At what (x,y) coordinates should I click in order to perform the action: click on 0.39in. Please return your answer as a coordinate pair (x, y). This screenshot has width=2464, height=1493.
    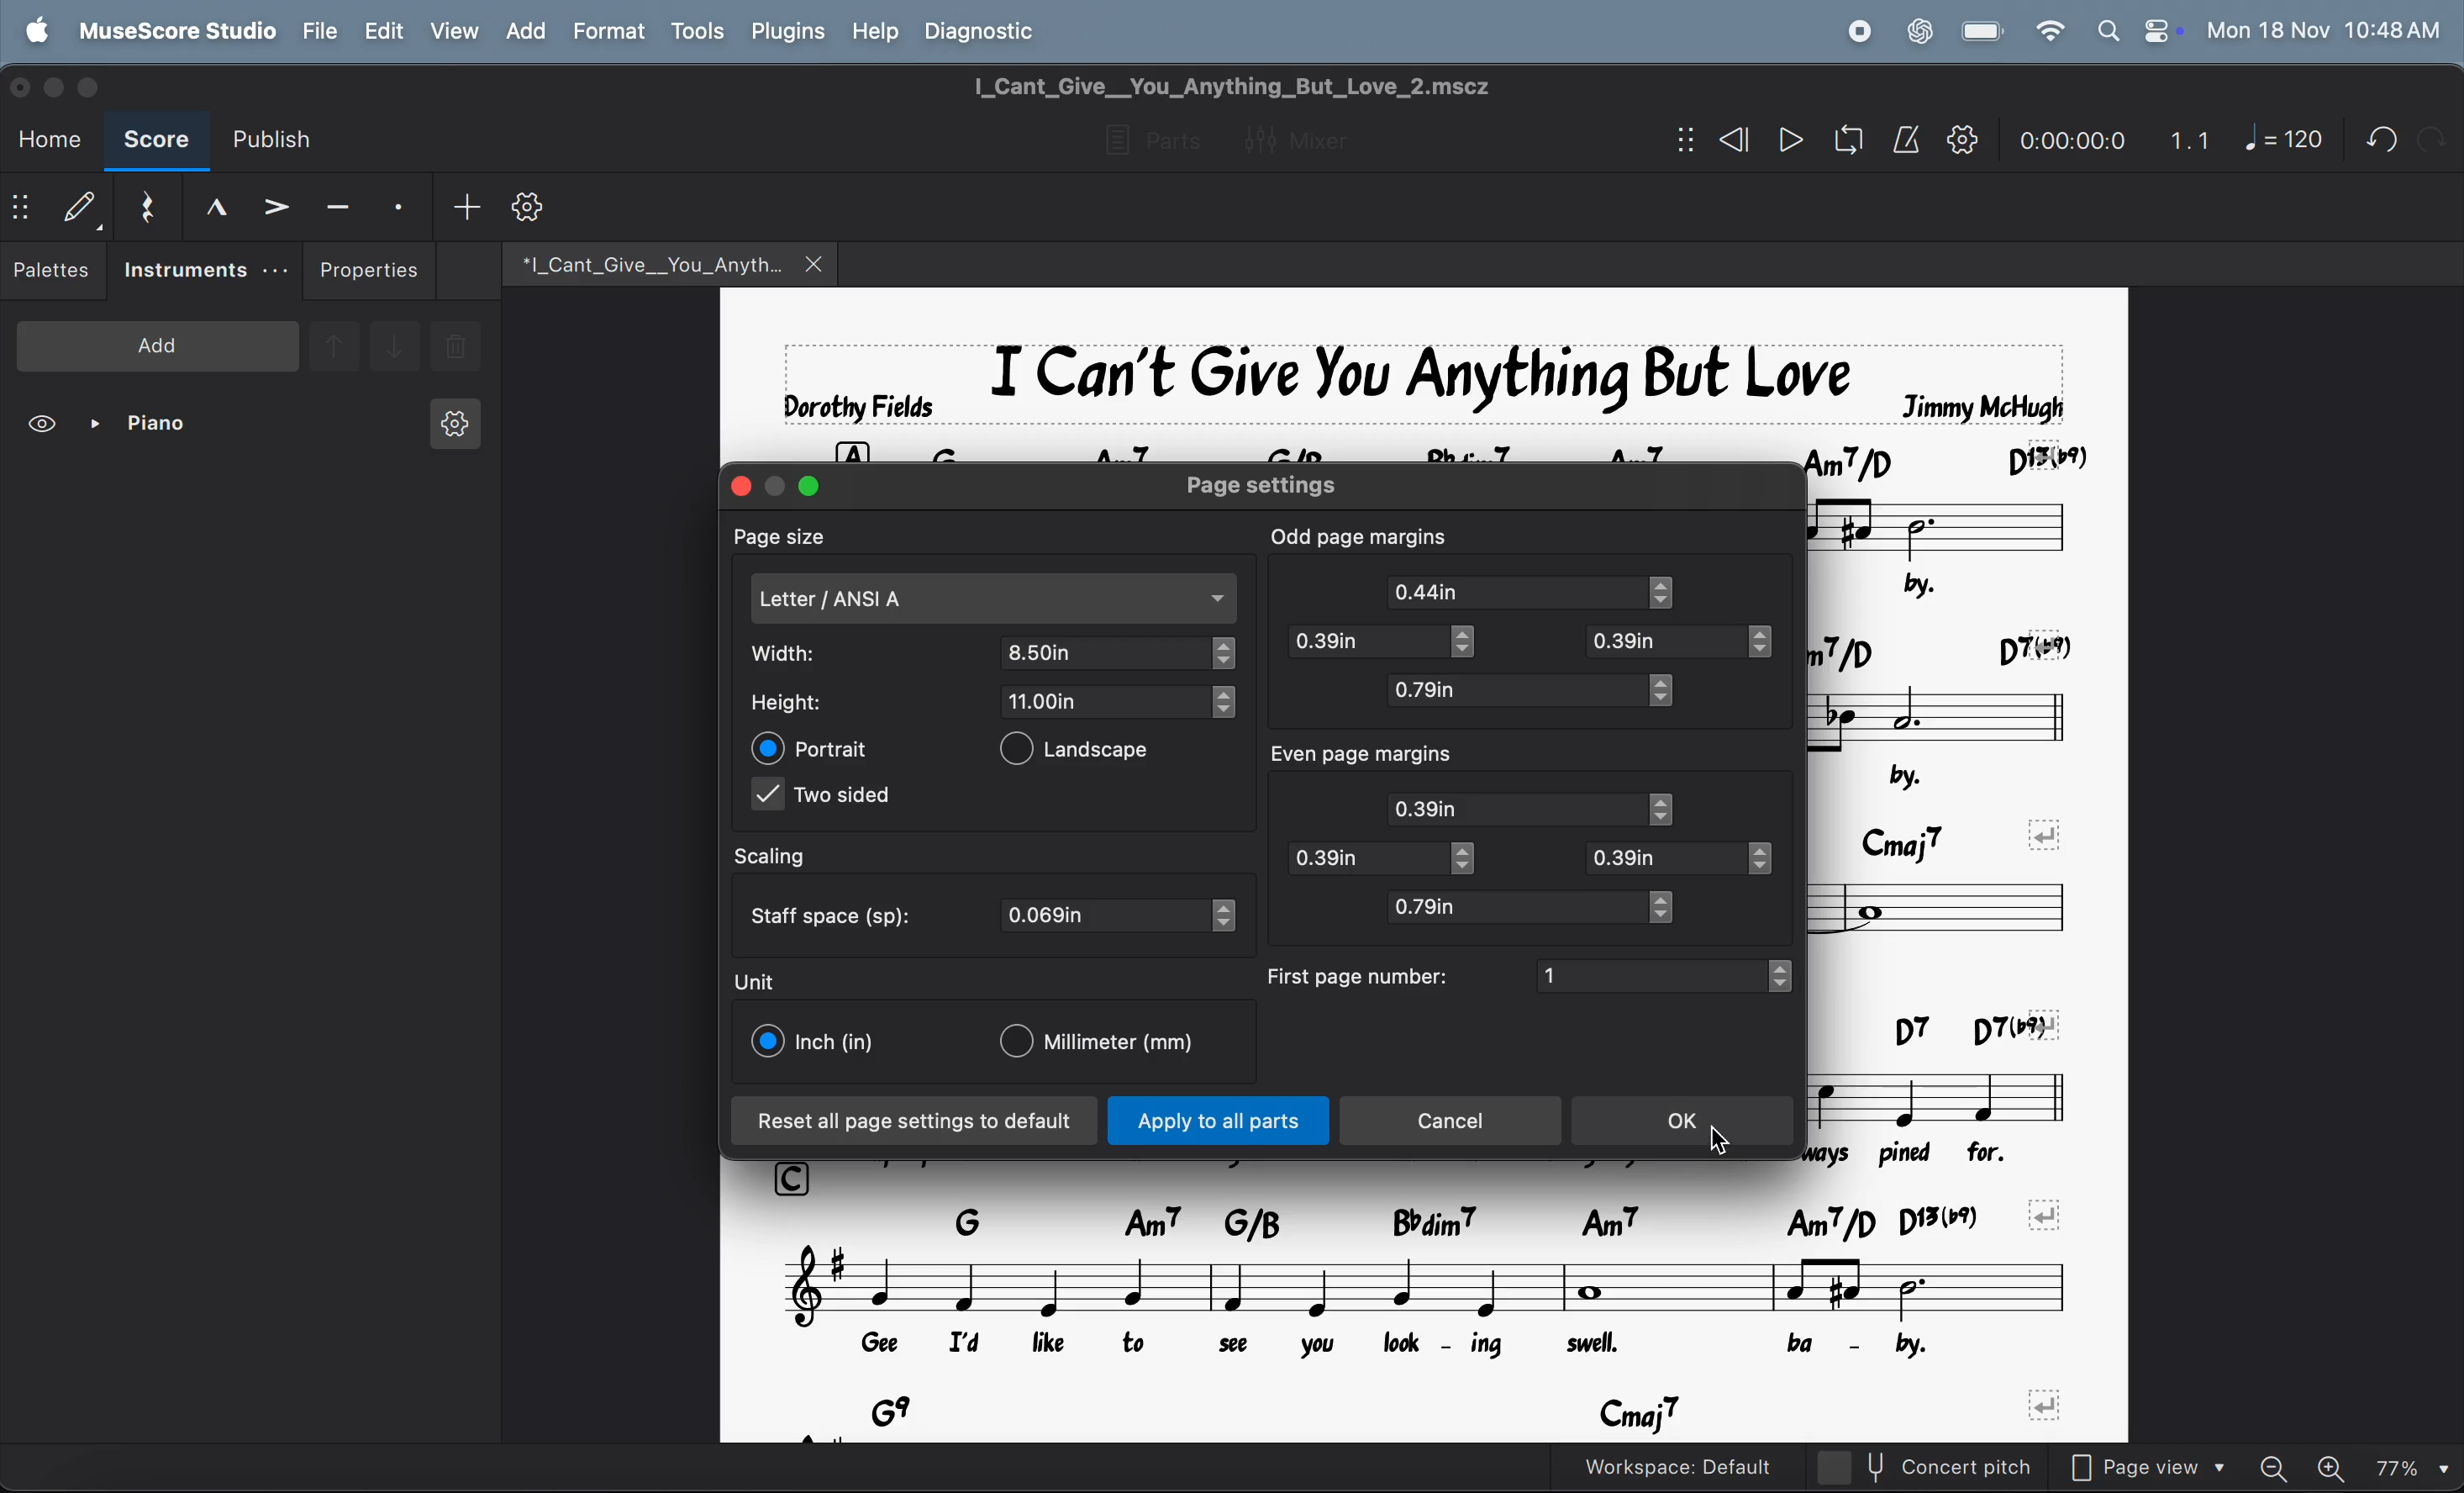
    Looking at the image, I should click on (1517, 808).